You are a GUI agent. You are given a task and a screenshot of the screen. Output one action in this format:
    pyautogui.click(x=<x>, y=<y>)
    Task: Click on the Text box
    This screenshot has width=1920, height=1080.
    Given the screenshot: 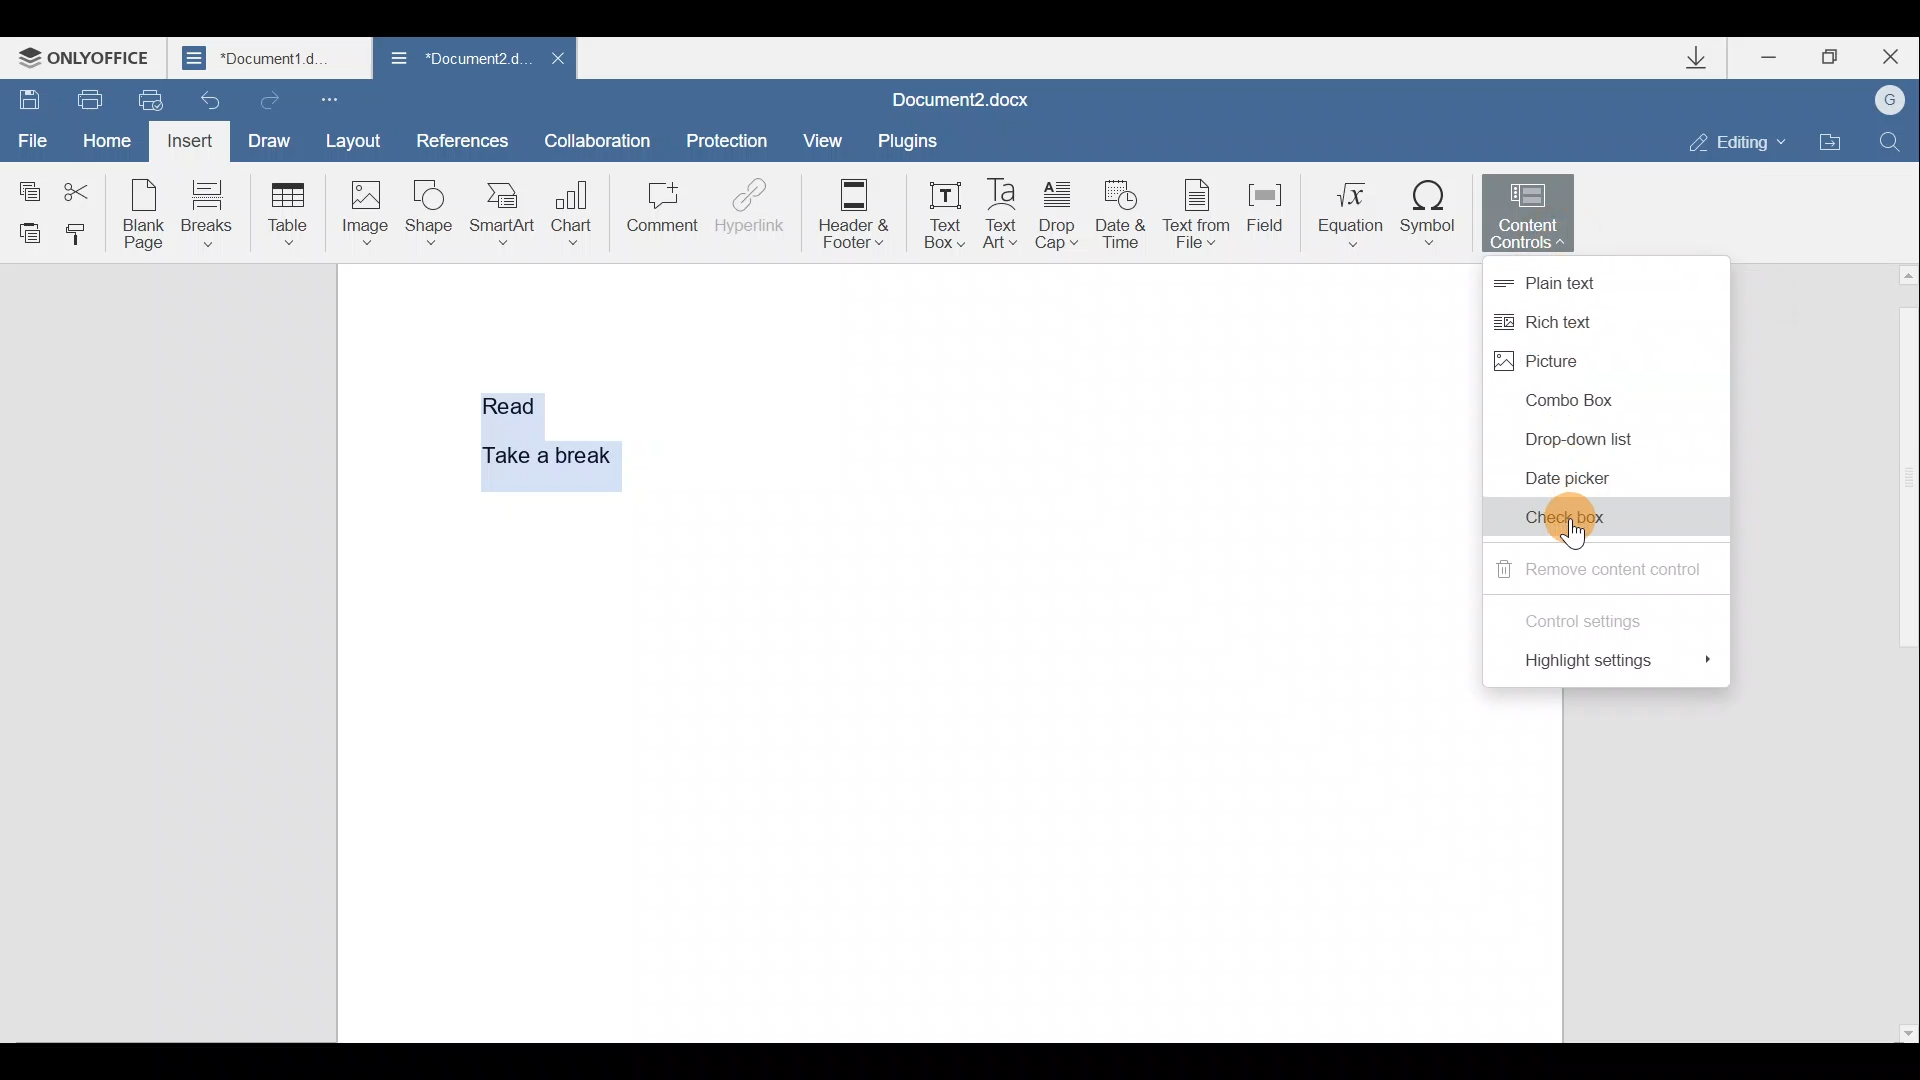 What is the action you would take?
    pyautogui.click(x=944, y=214)
    